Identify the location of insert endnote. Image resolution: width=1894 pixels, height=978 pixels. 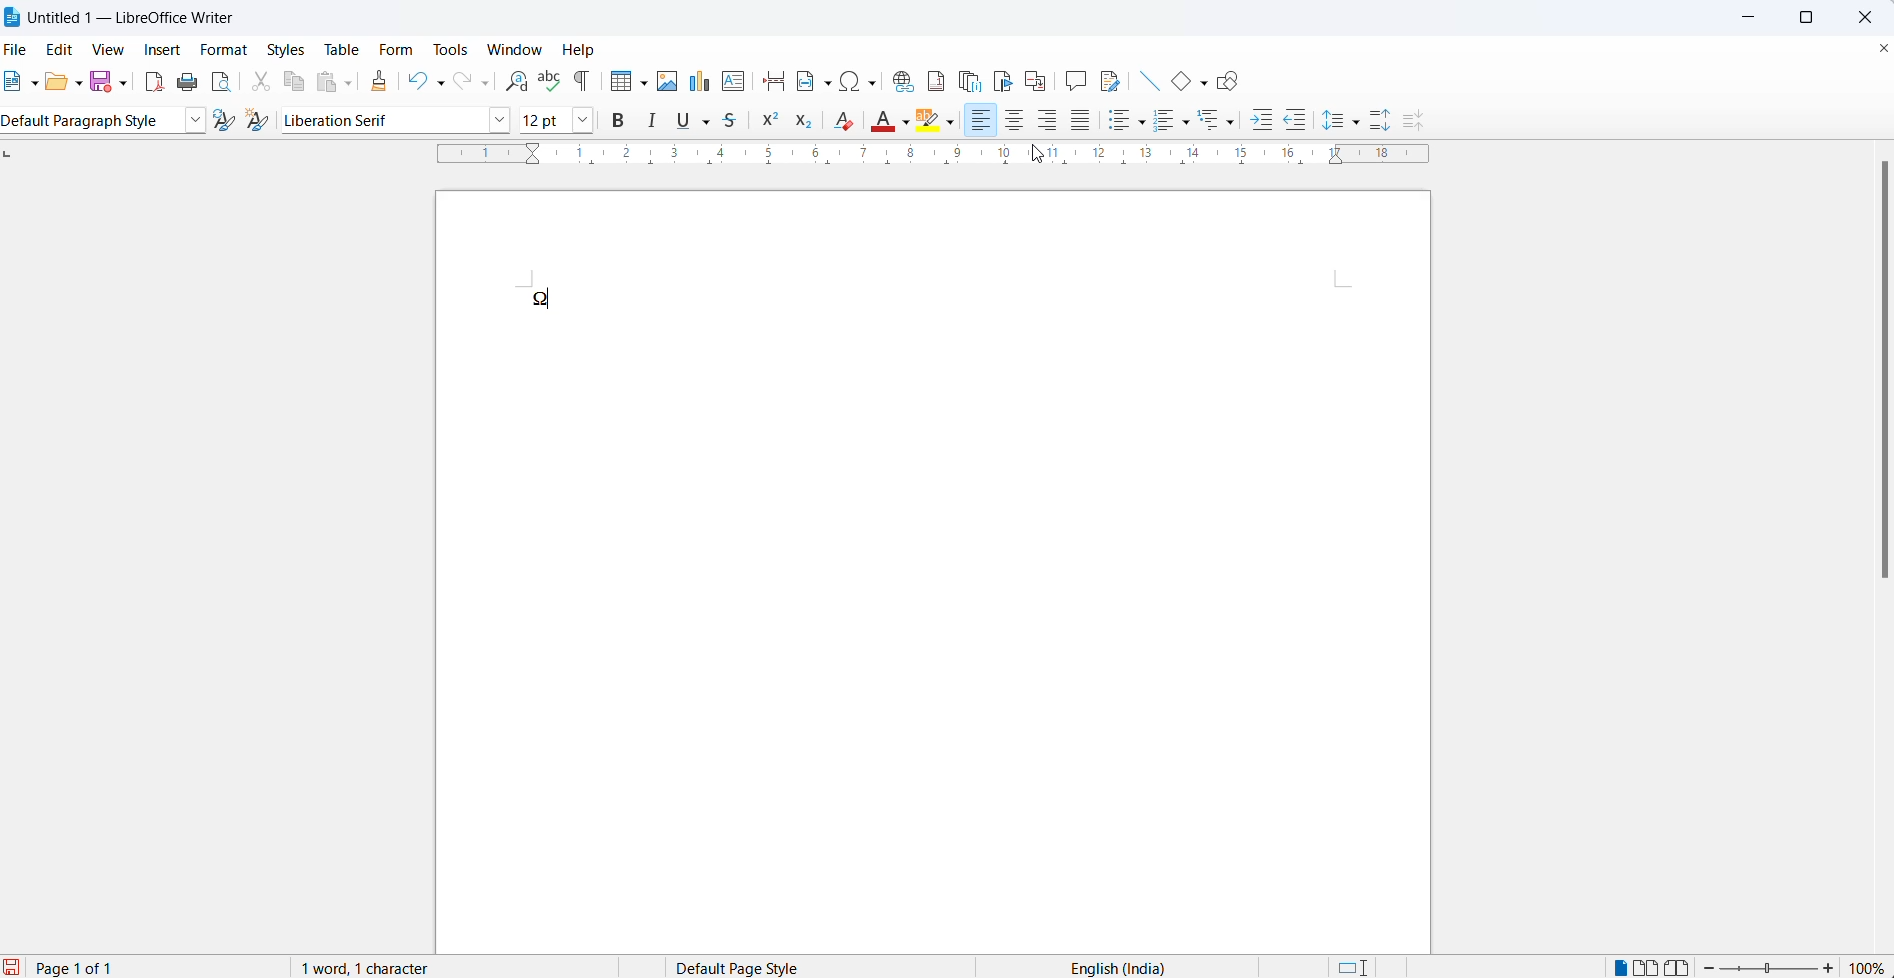
(969, 78).